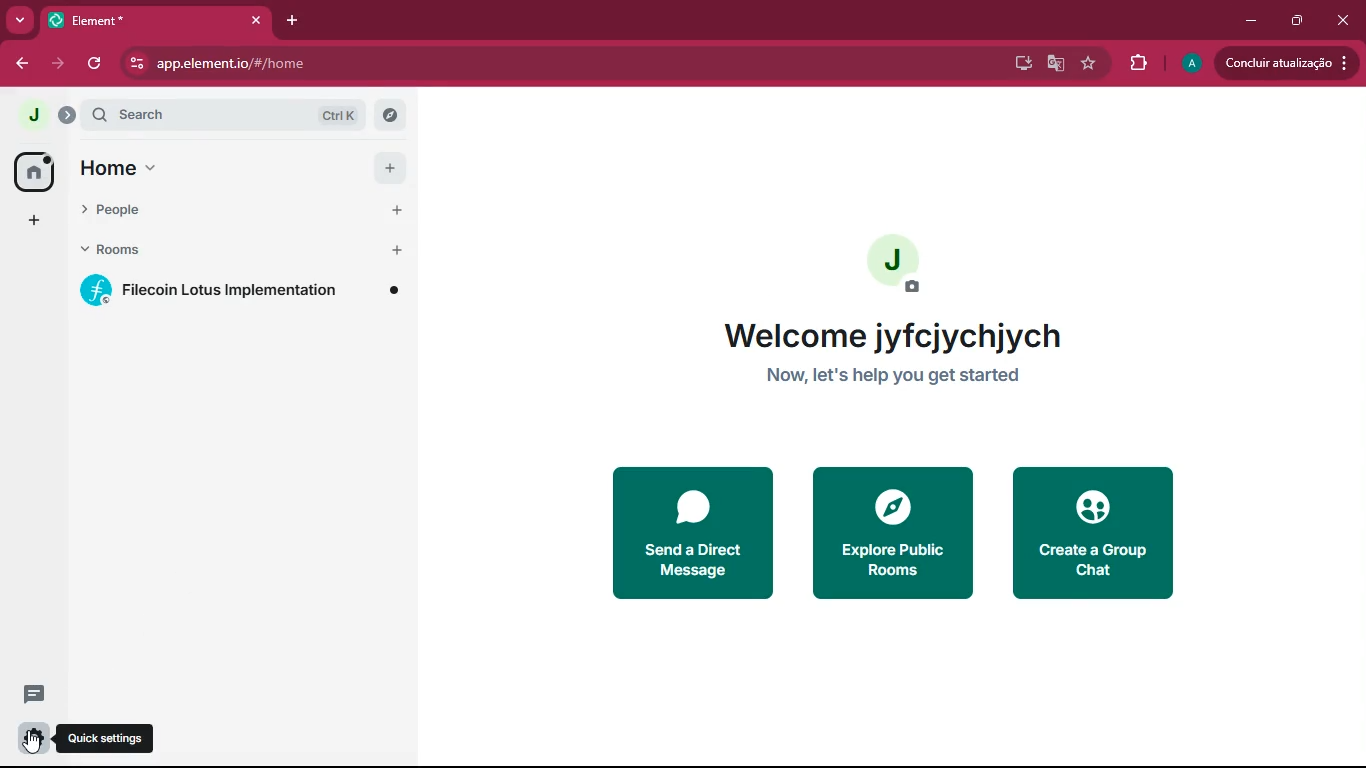  I want to click on google translate, so click(1053, 65).